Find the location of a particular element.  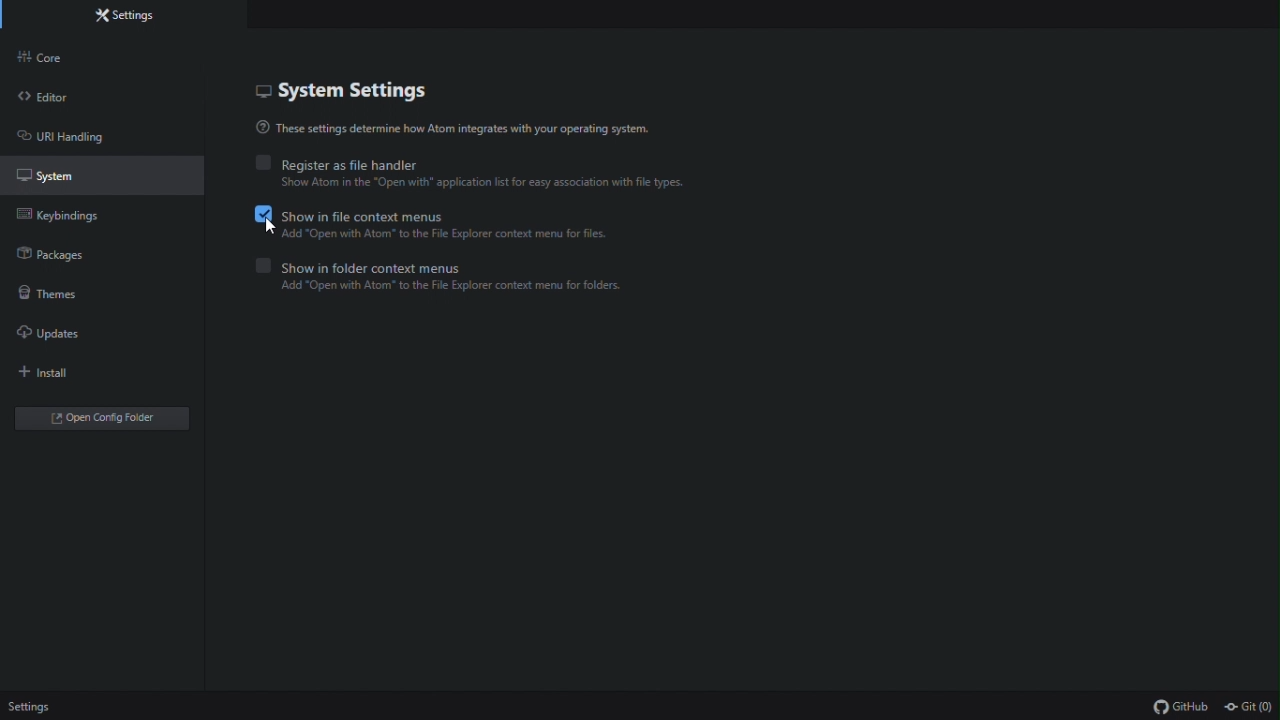

github is located at coordinates (1179, 707).